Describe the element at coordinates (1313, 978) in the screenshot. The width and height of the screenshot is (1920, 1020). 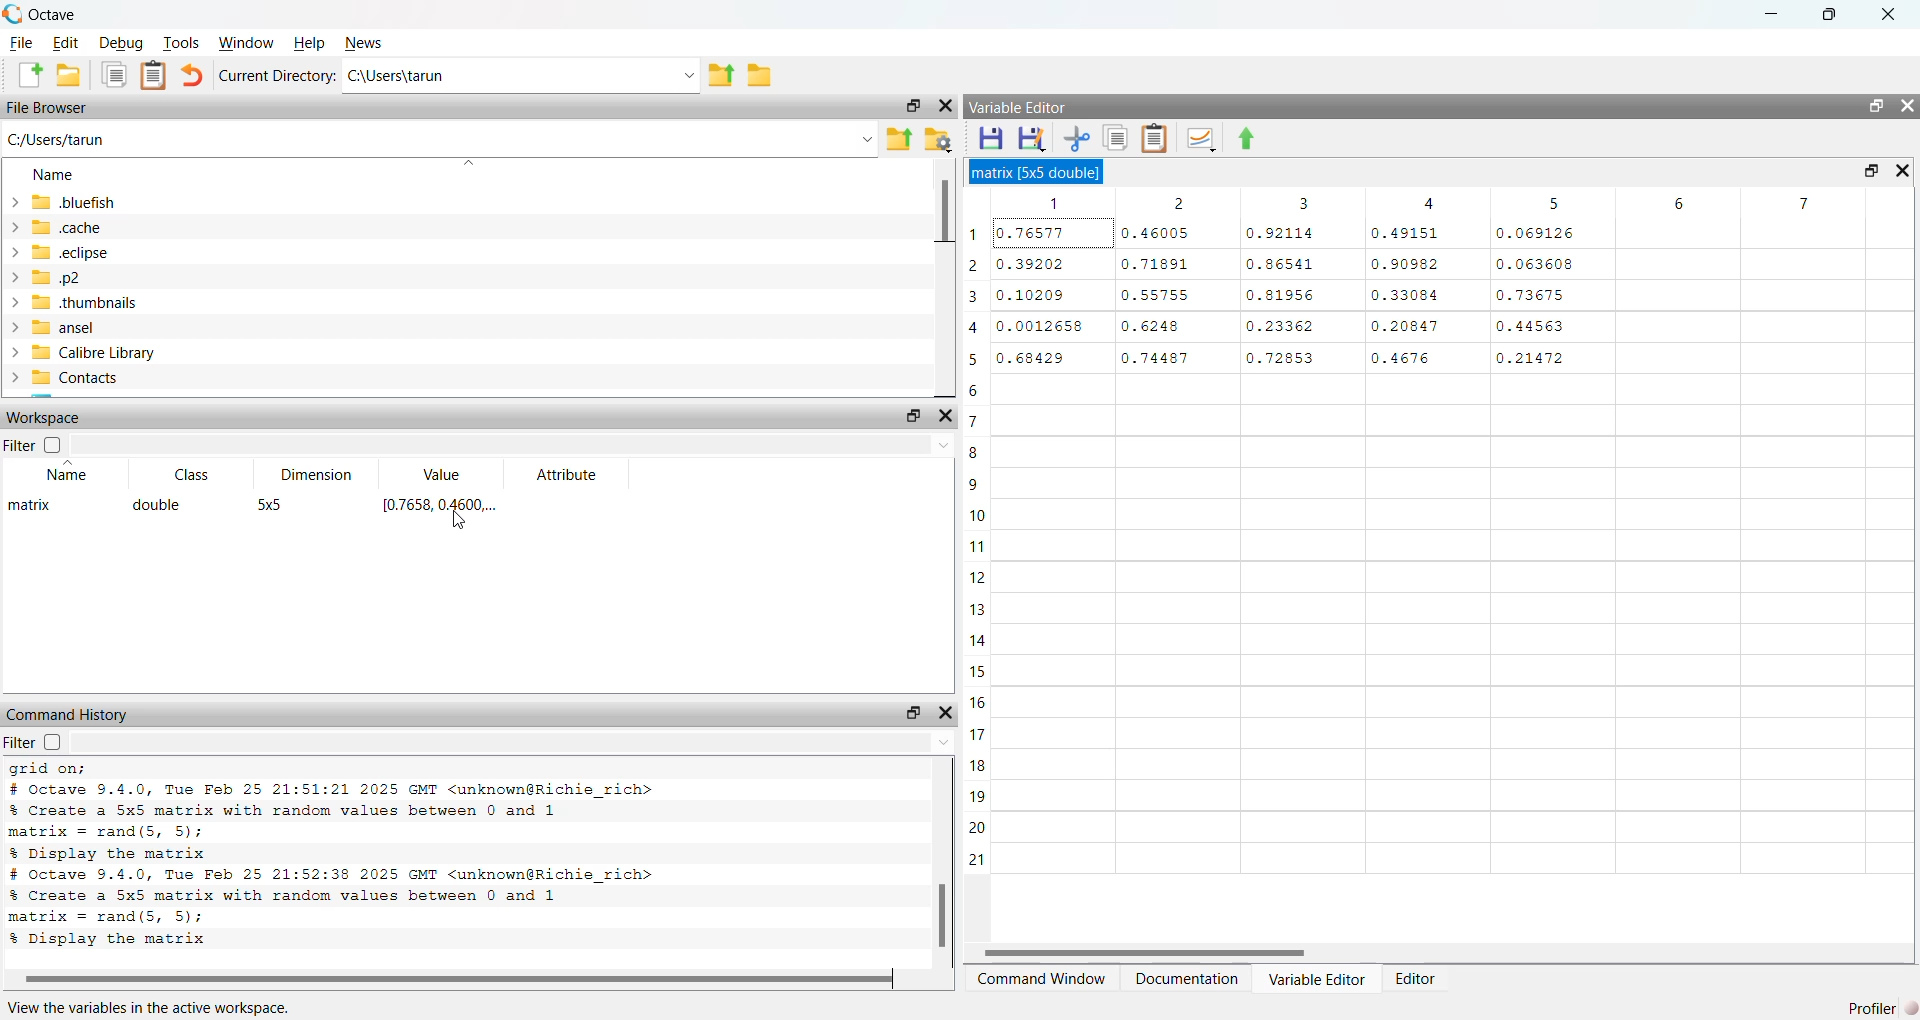
I see `Editor` at that location.